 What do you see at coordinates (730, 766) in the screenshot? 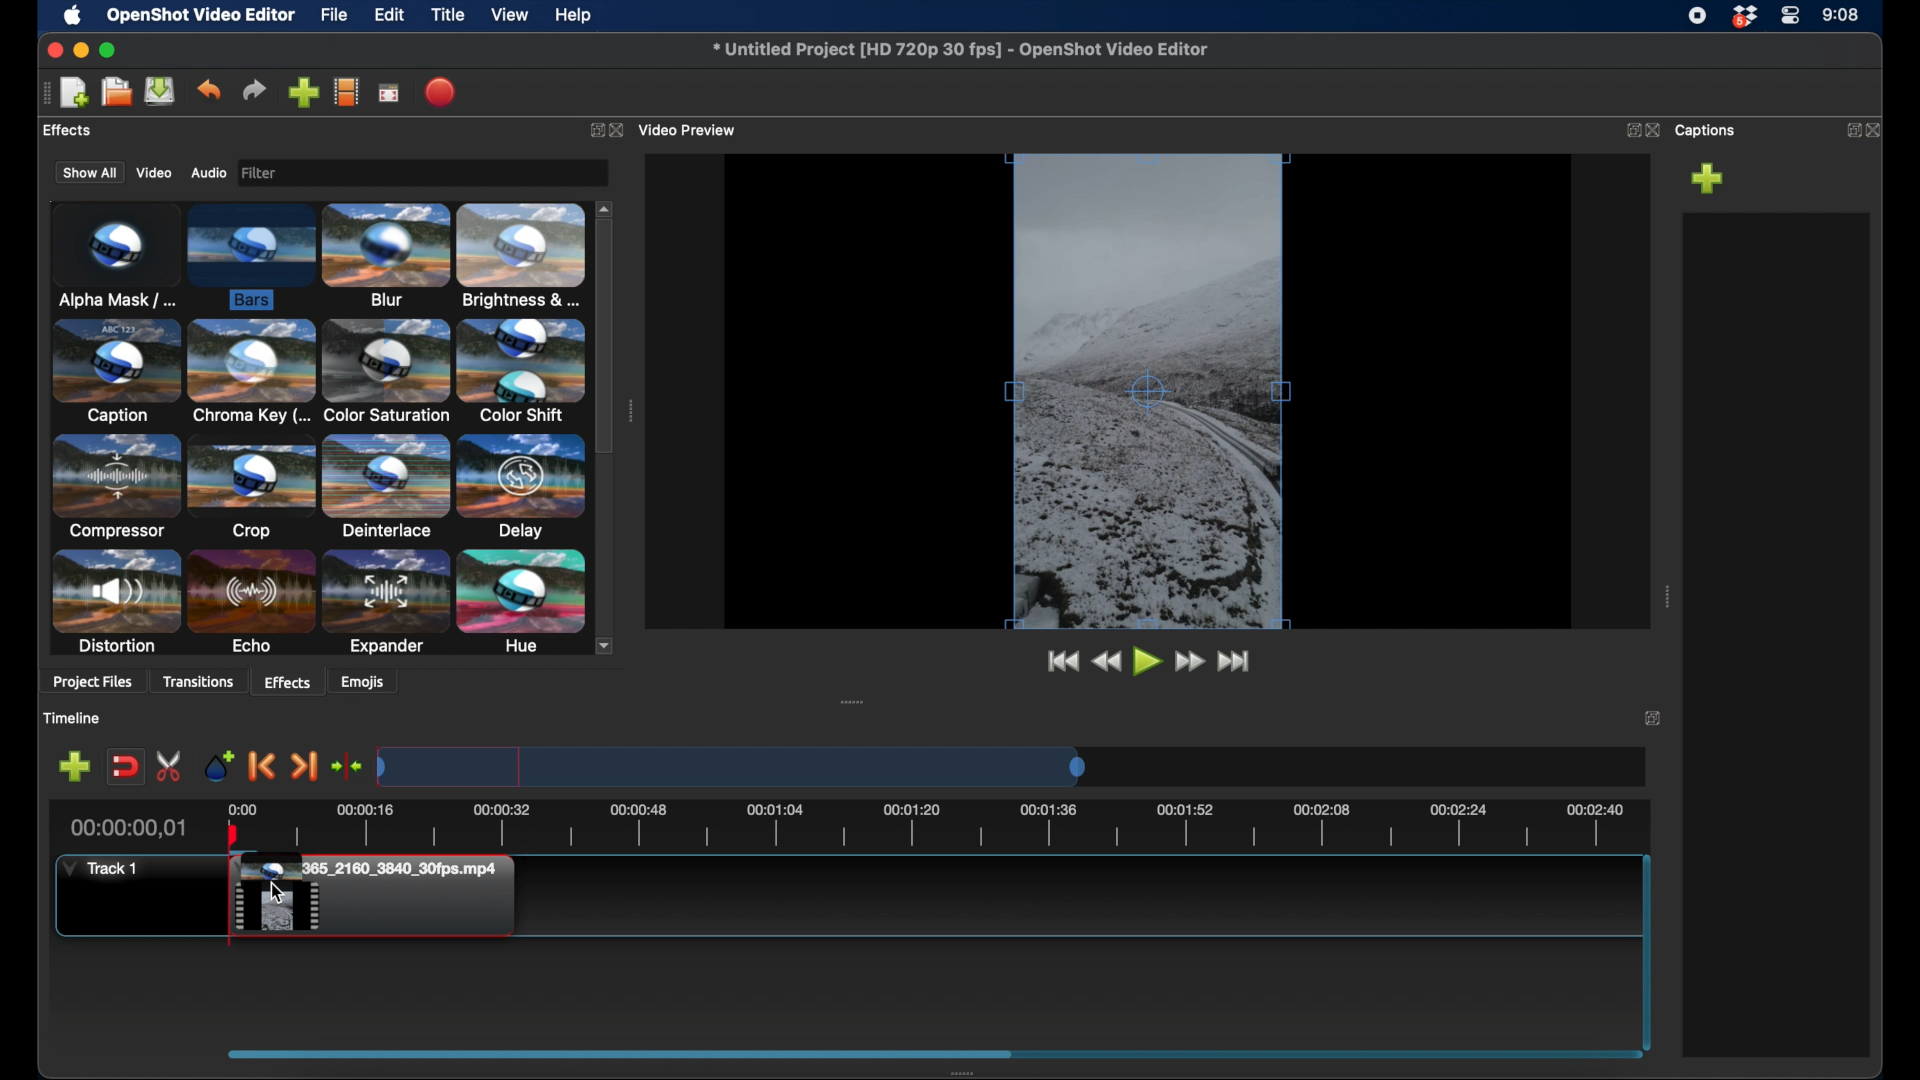
I see `timeline scale` at bounding box center [730, 766].